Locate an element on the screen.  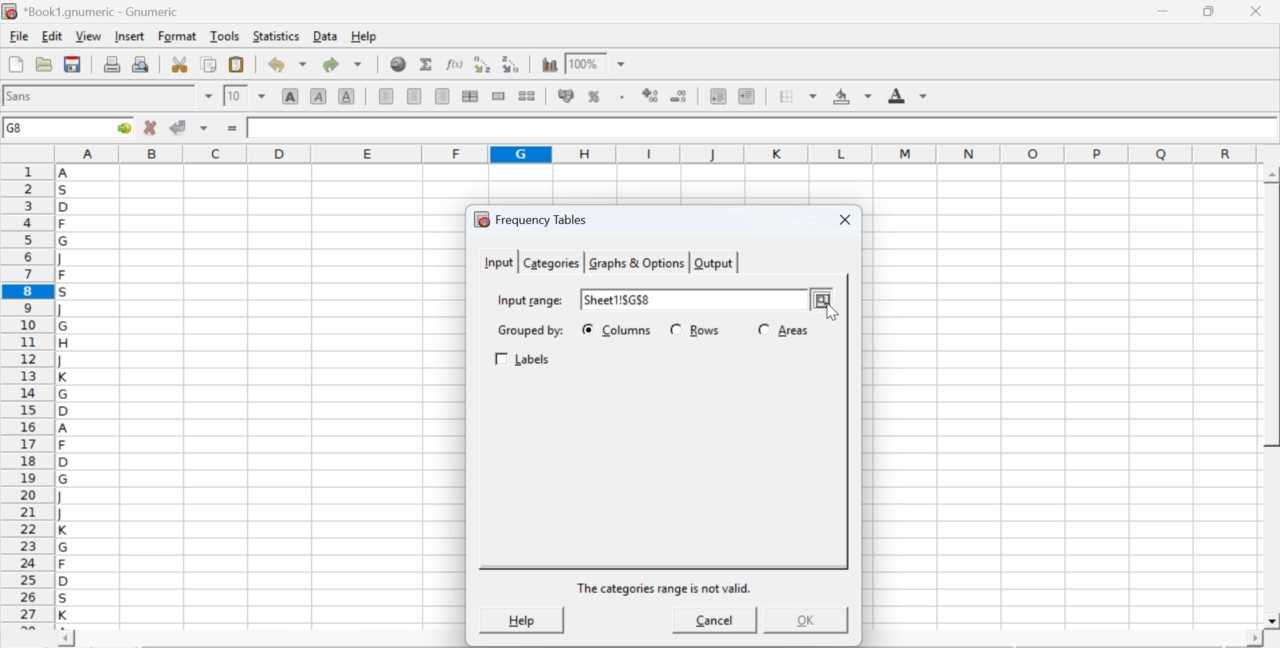
align right is located at coordinates (442, 97).